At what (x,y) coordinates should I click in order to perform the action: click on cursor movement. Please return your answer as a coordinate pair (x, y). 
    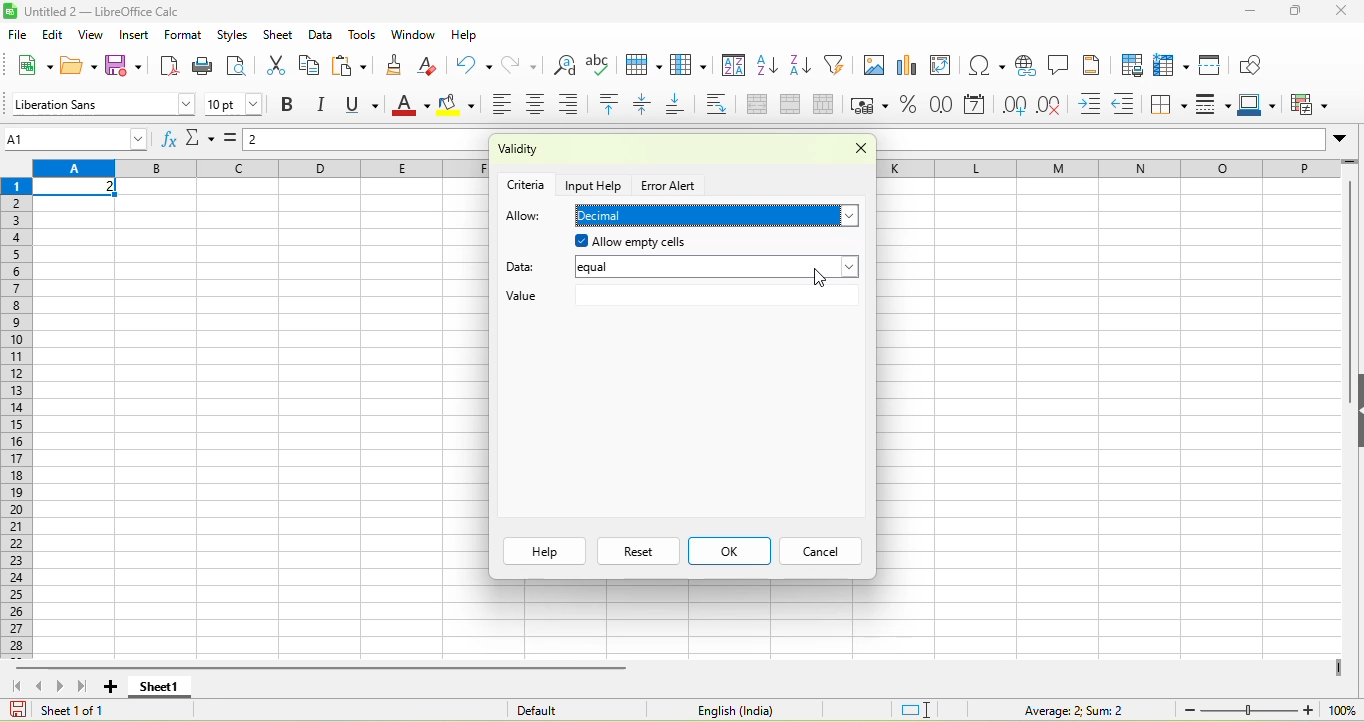
    Looking at the image, I should click on (820, 273).